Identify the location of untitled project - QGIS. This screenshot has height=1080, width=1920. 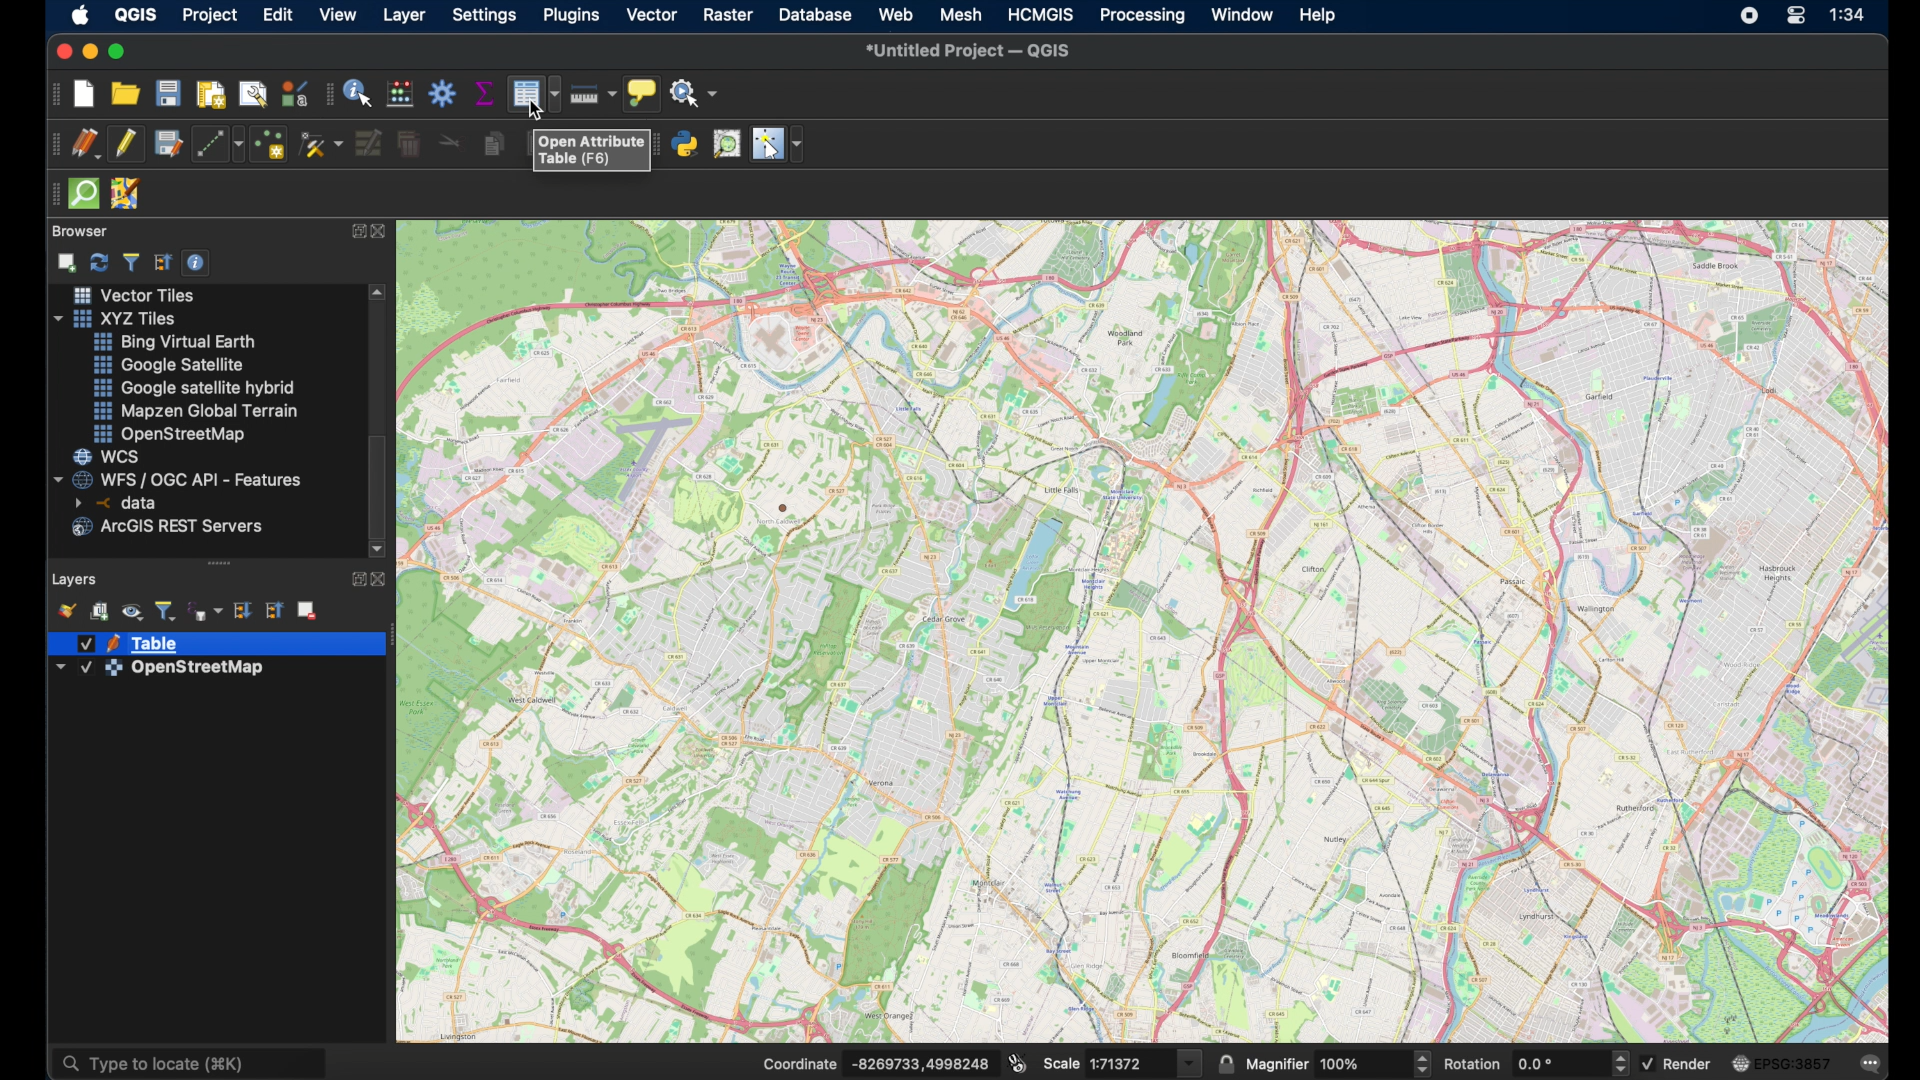
(970, 51).